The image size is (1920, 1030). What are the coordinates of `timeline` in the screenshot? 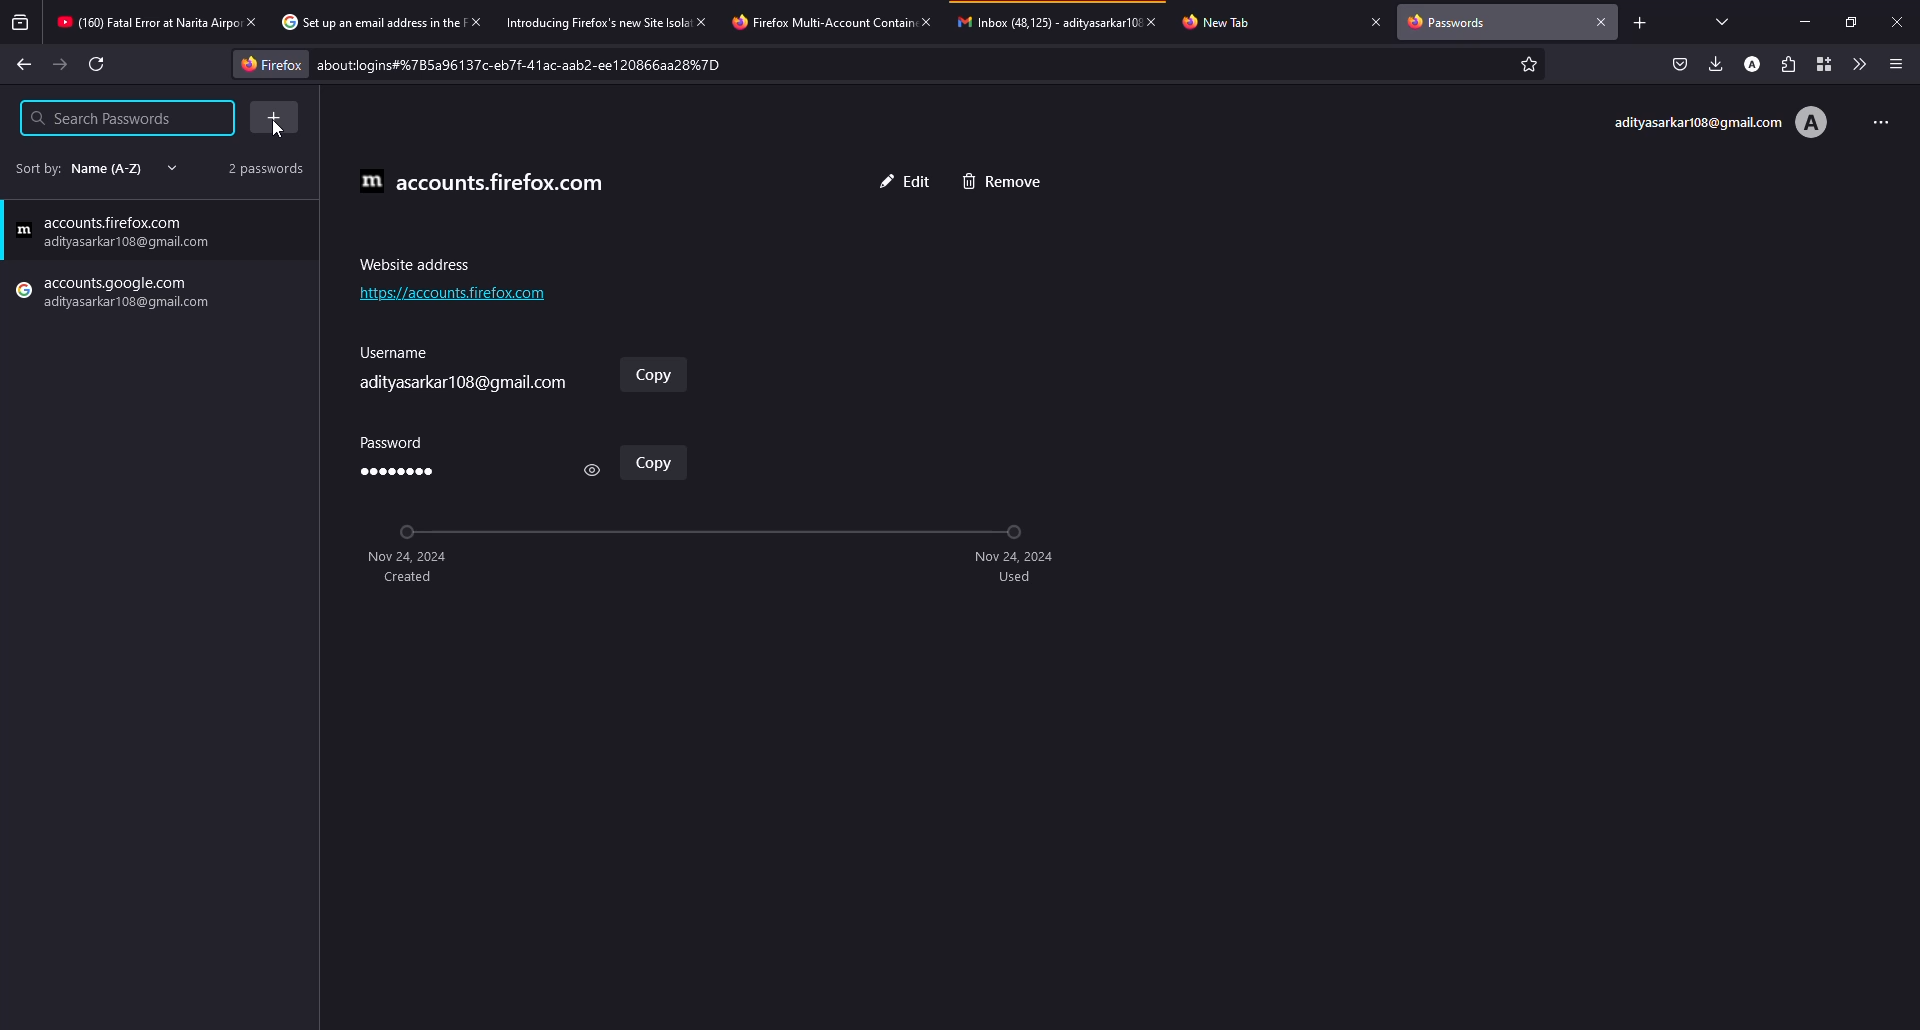 It's located at (732, 553).